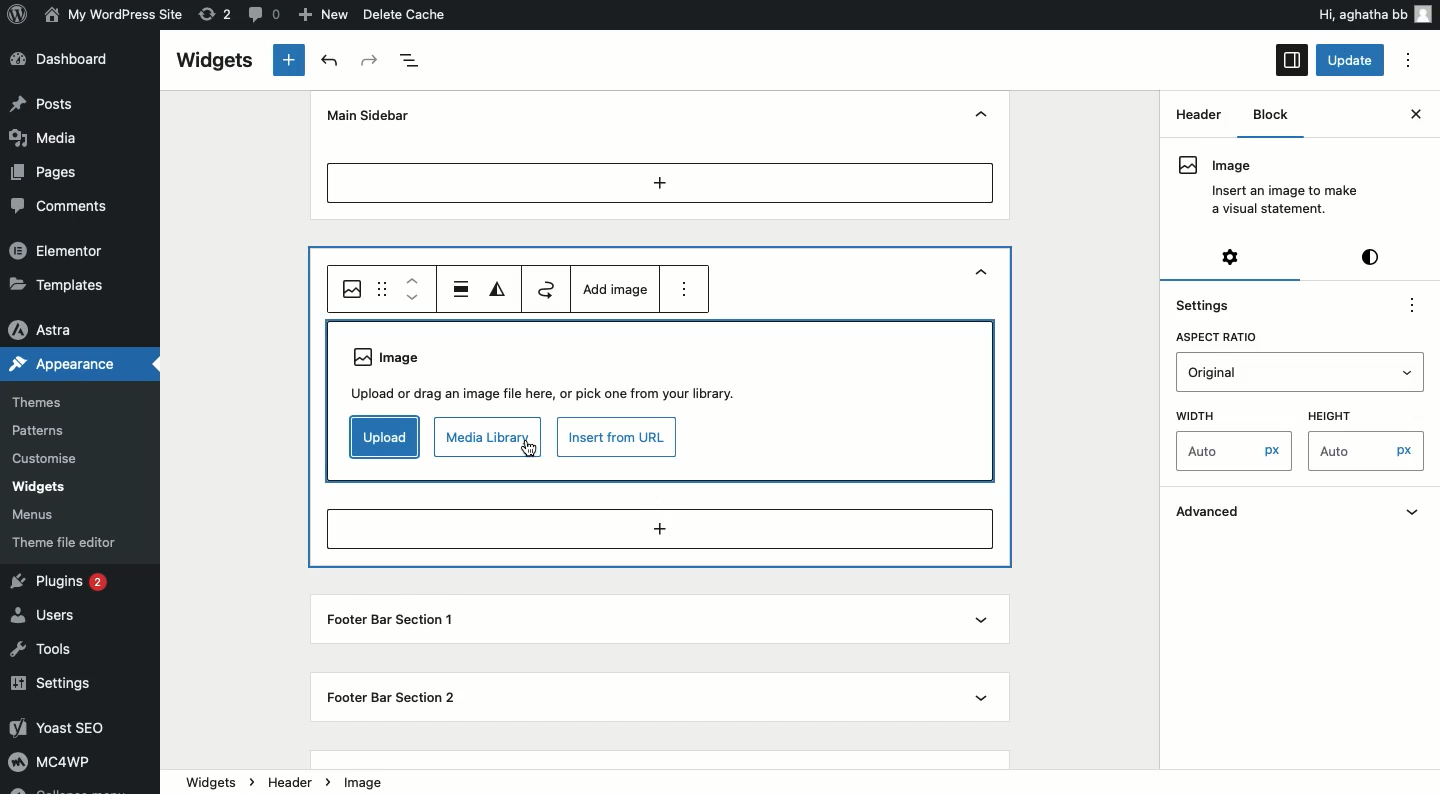 The image size is (1440, 794). What do you see at coordinates (48, 613) in the screenshot?
I see `Users` at bounding box center [48, 613].